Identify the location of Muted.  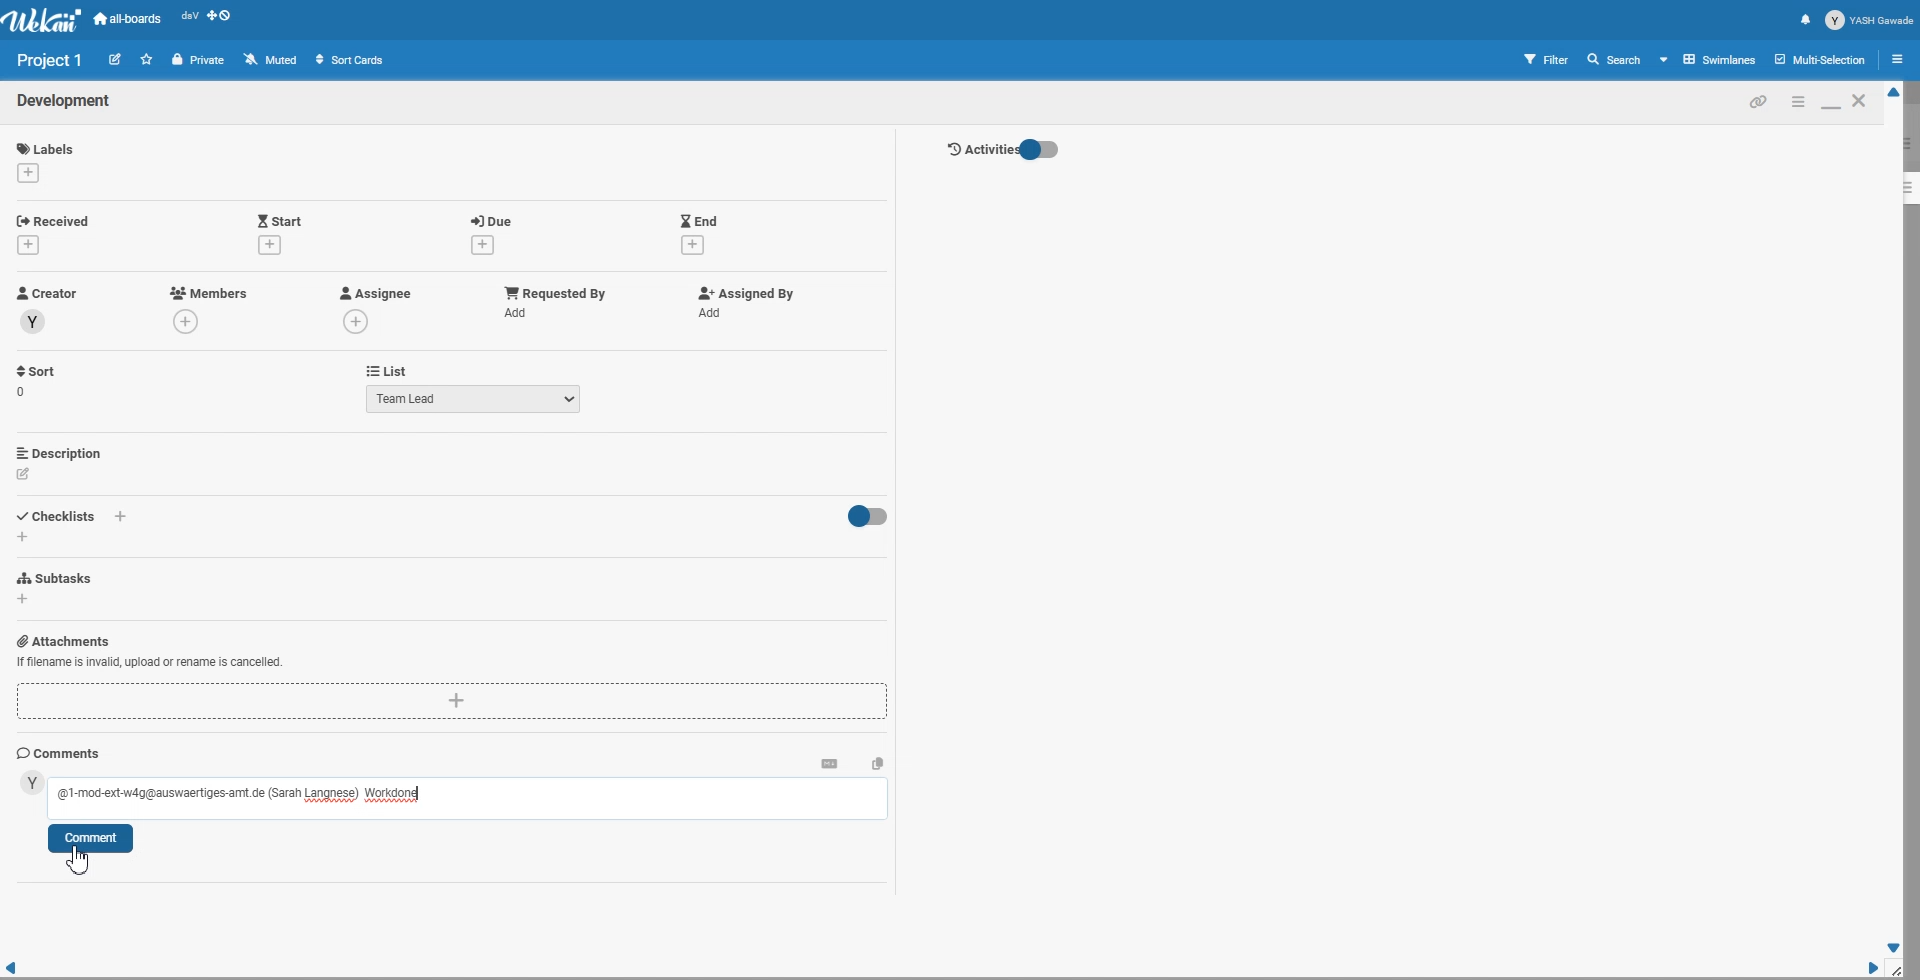
(272, 59).